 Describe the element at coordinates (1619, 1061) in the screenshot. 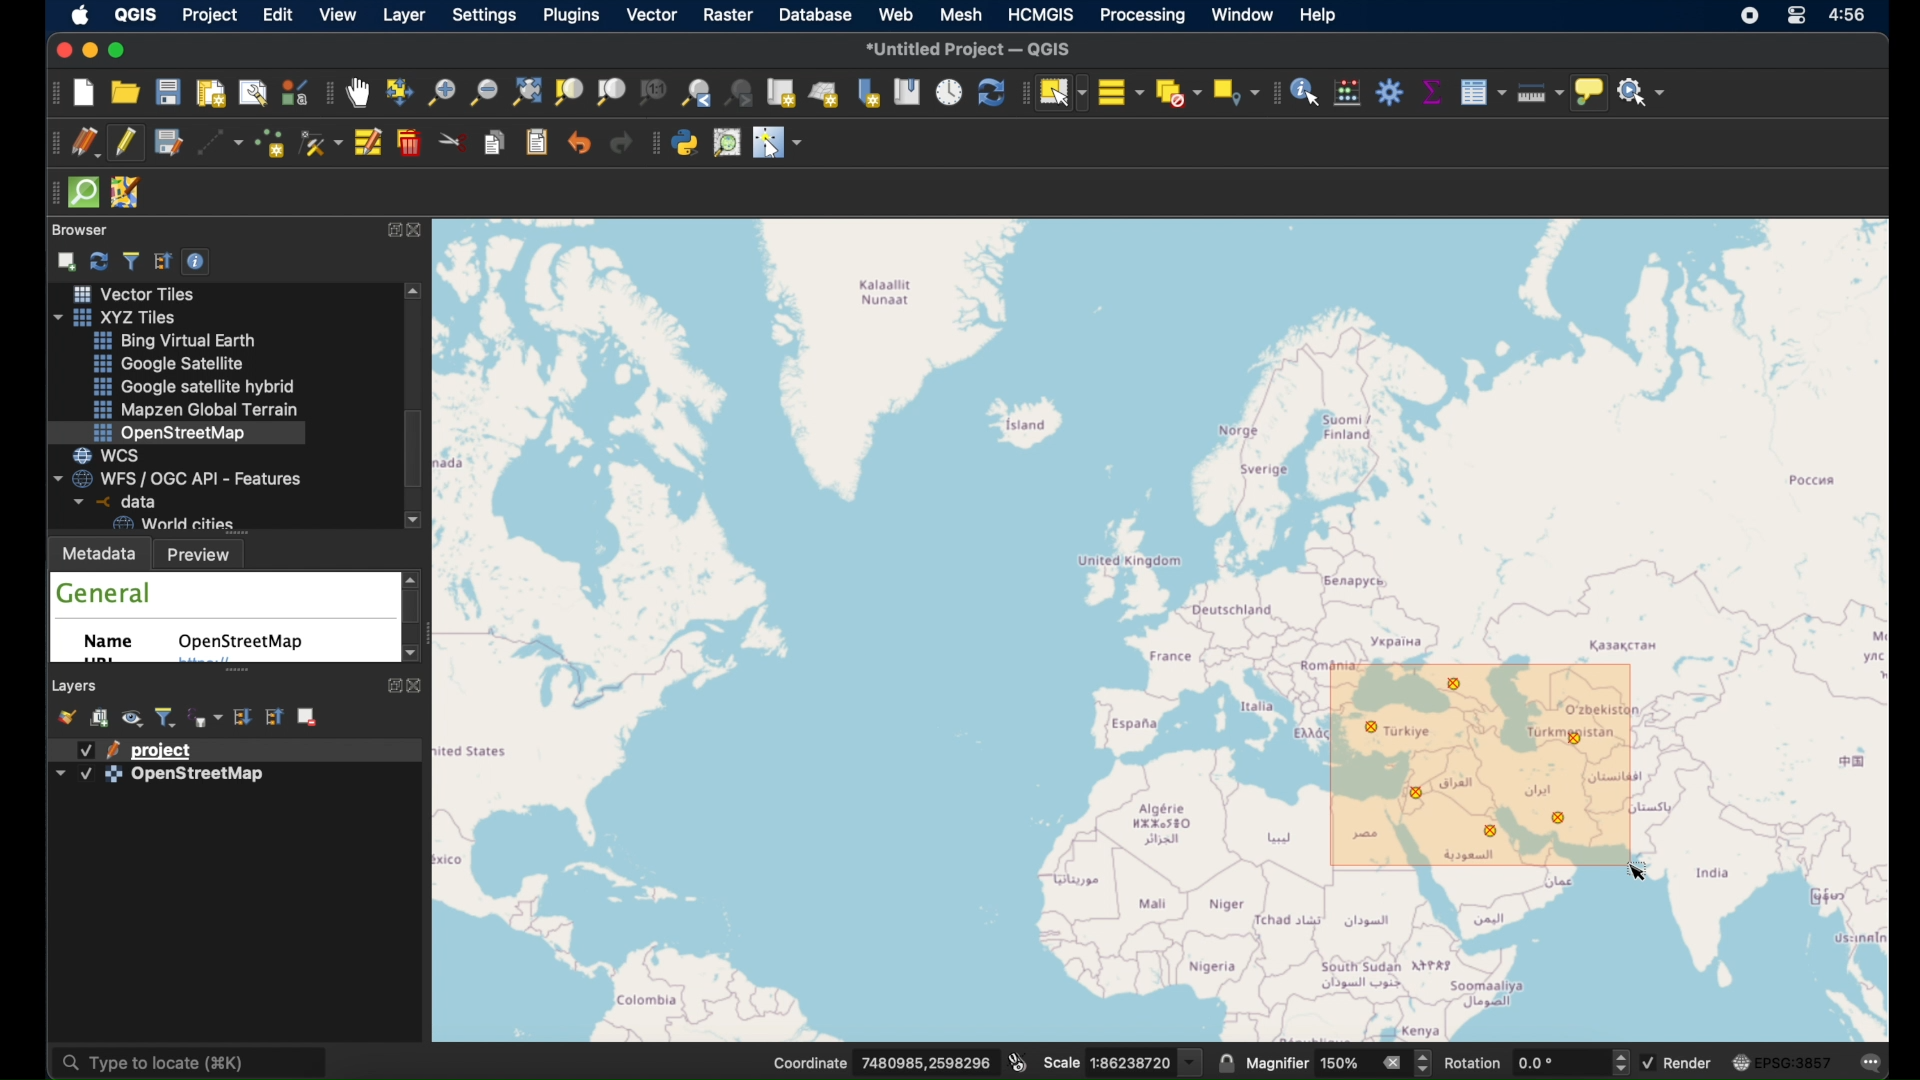

I see `Increase or decrease rotation` at that location.